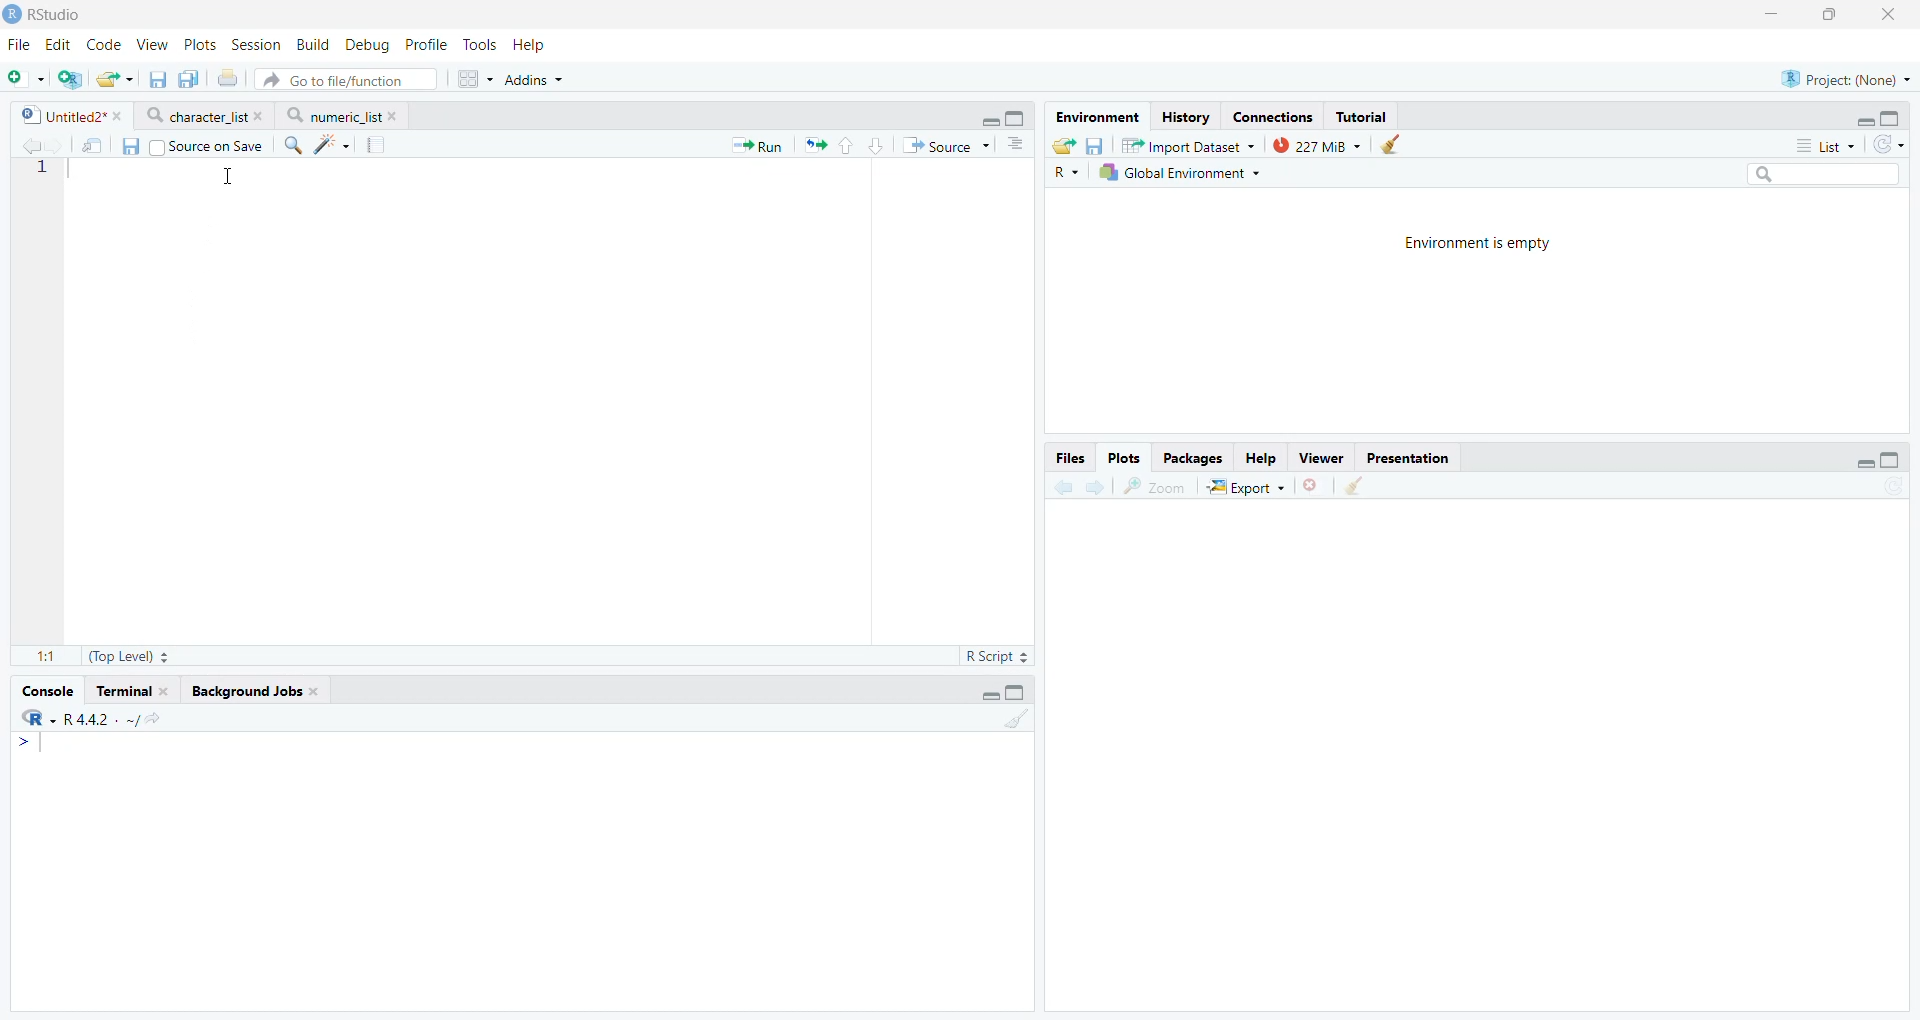 The image size is (1920, 1020). What do you see at coordinates (988, 119) in the screenshot?
I see `Hide` at bounding box center [988, 119].